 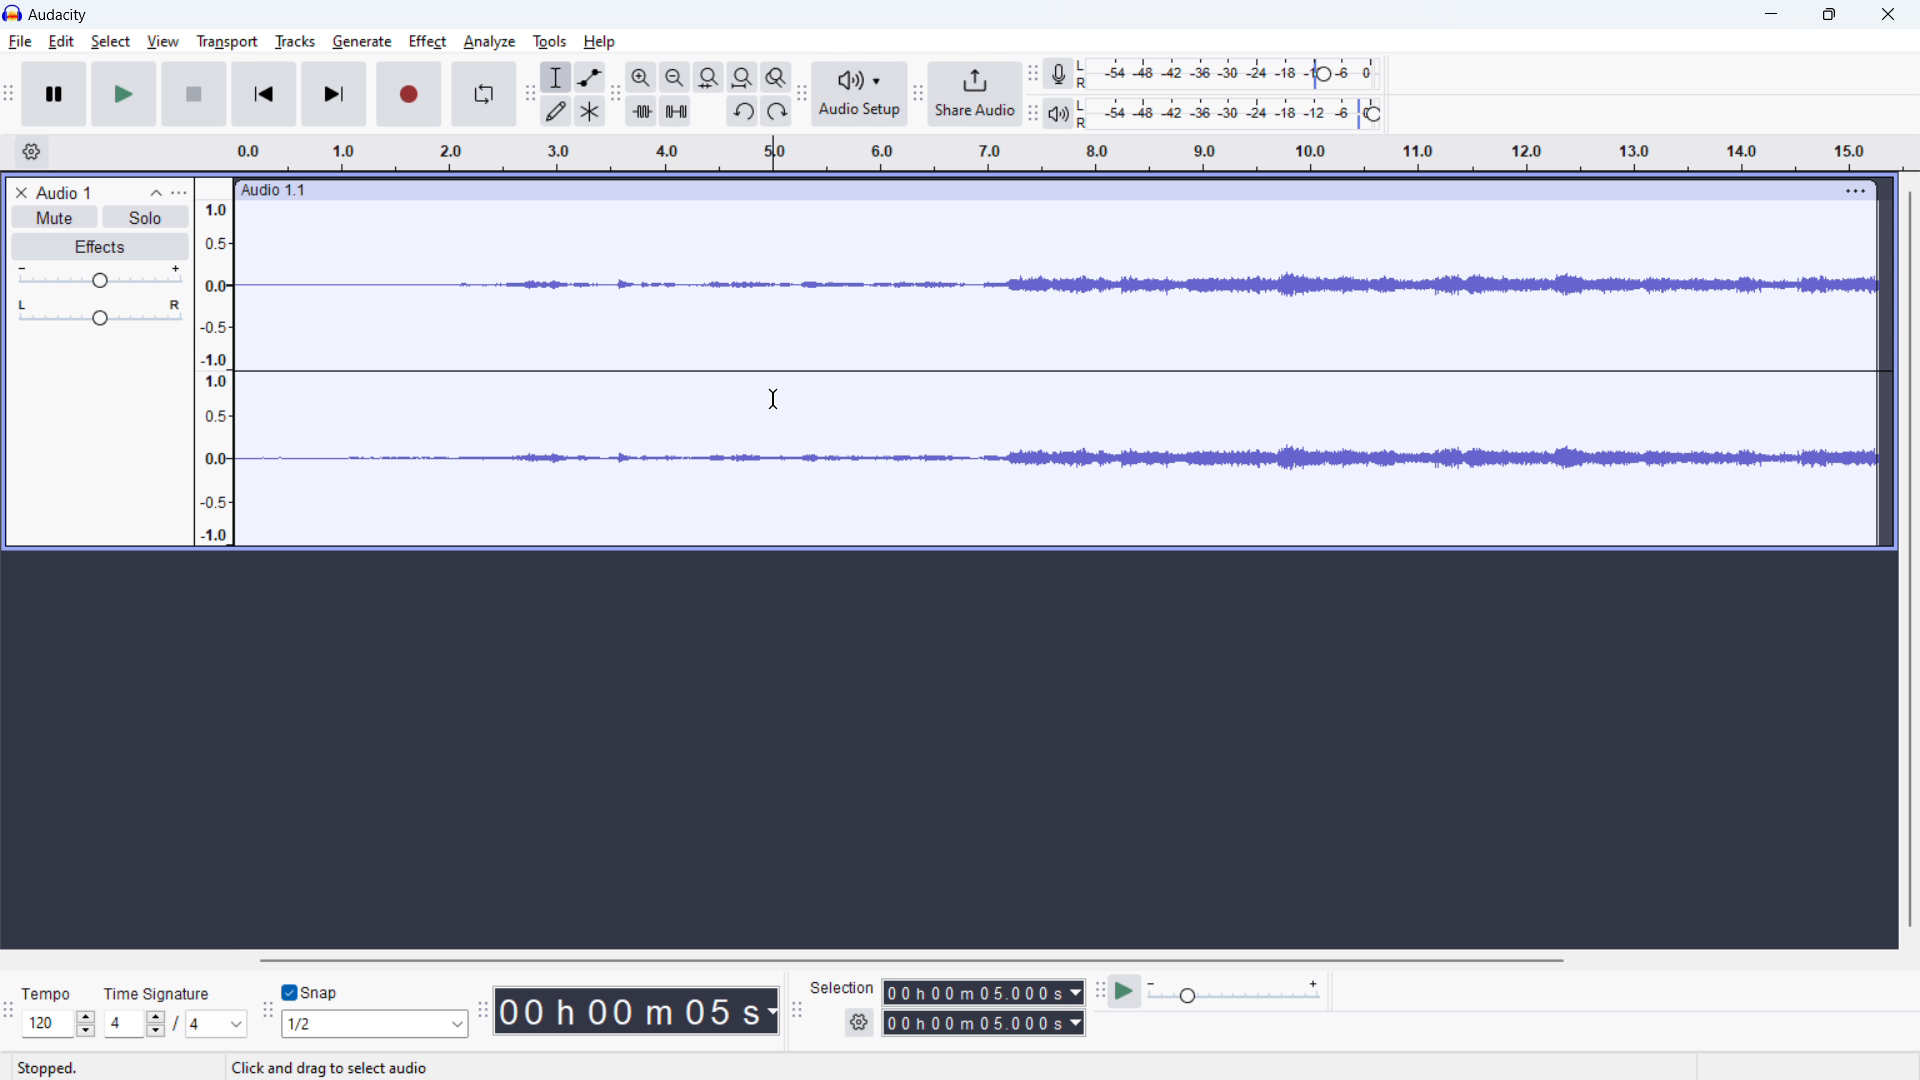 I want to click on Straight wave, so click(x=1062, y=365).